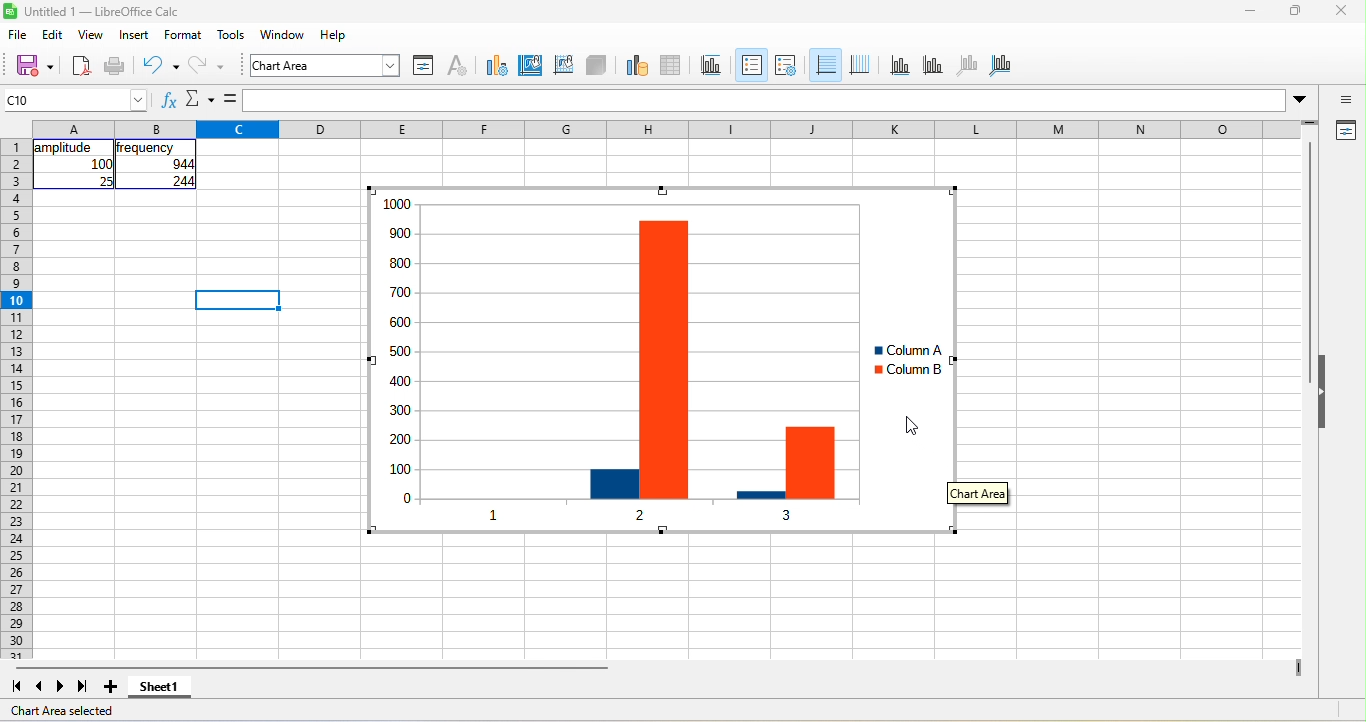 Image resolution: width=1366 pixels, height=722 pixels. What do you see at coordinates (160, 687) in the screenshot?
I see `sheet 1` at bounding box center [160, 687].